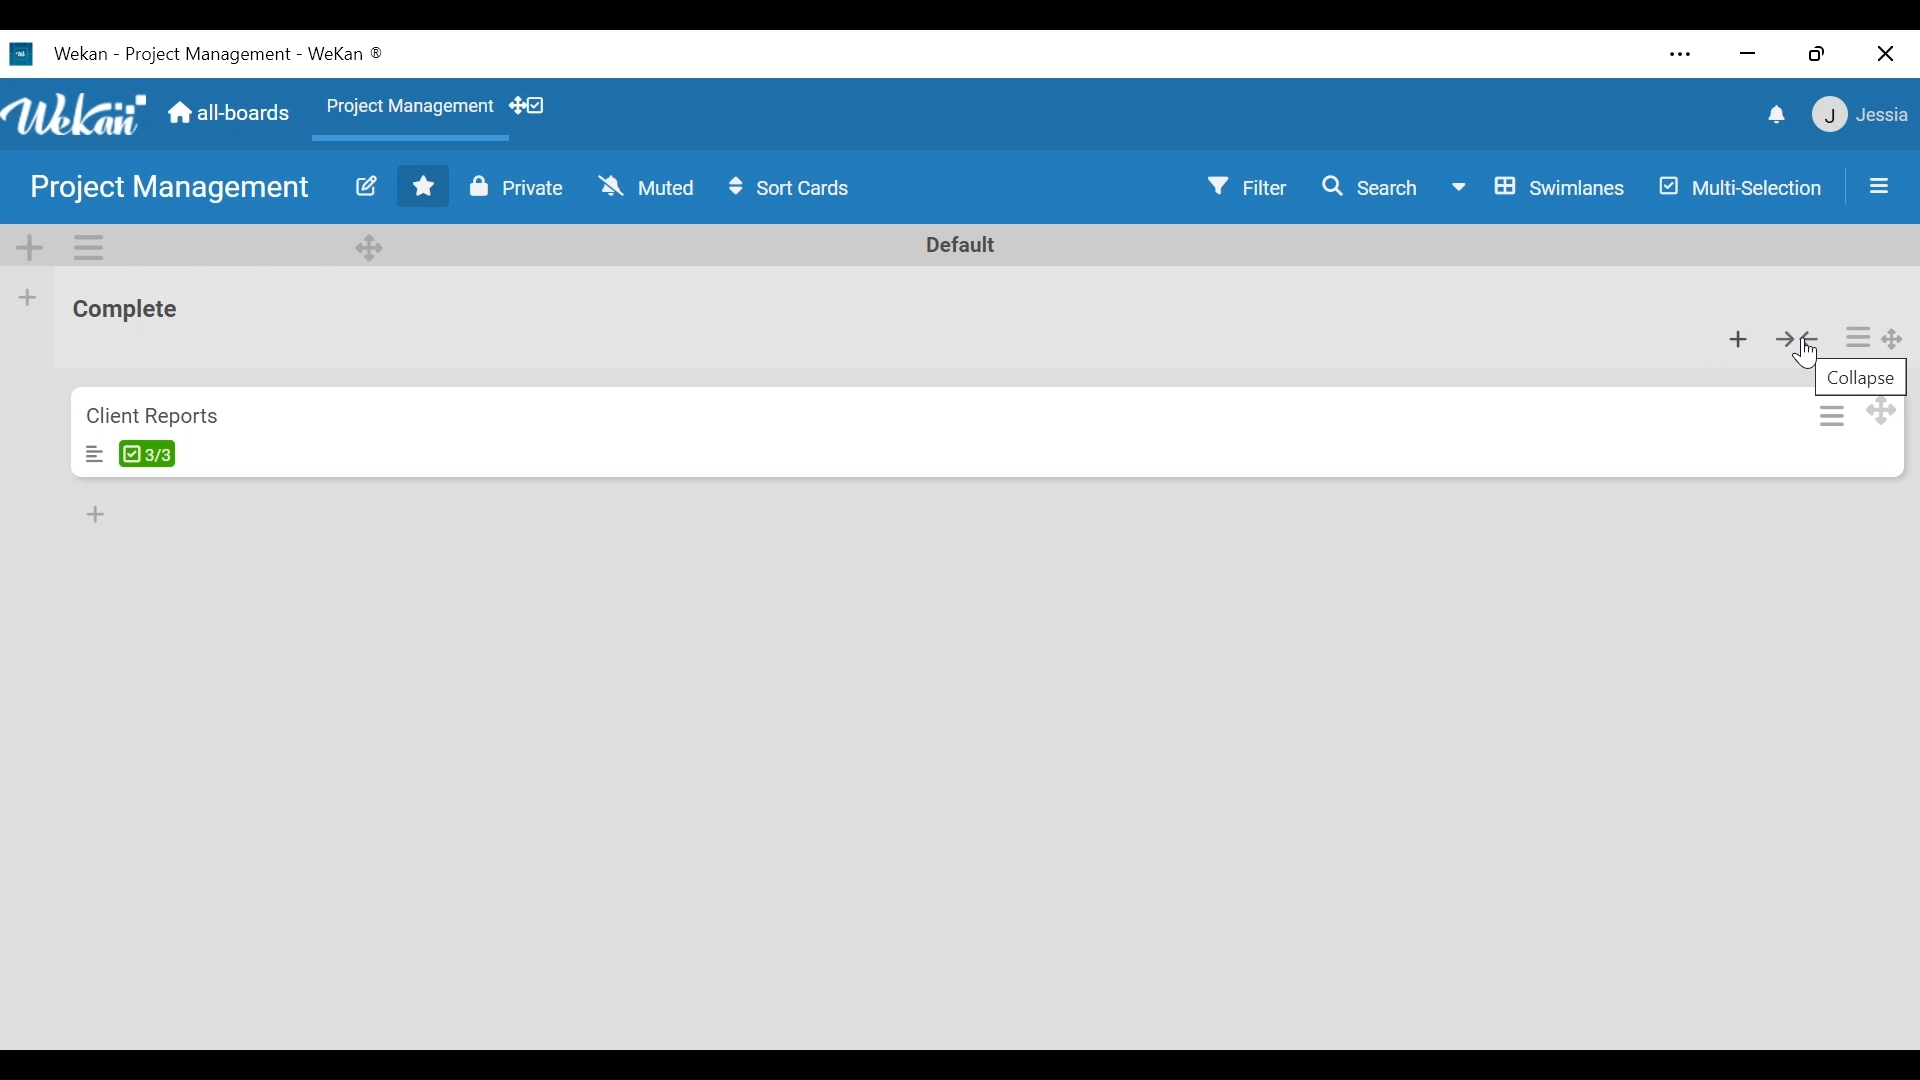  I want to click on Project Management - Wekan 1, so click(251, 51).